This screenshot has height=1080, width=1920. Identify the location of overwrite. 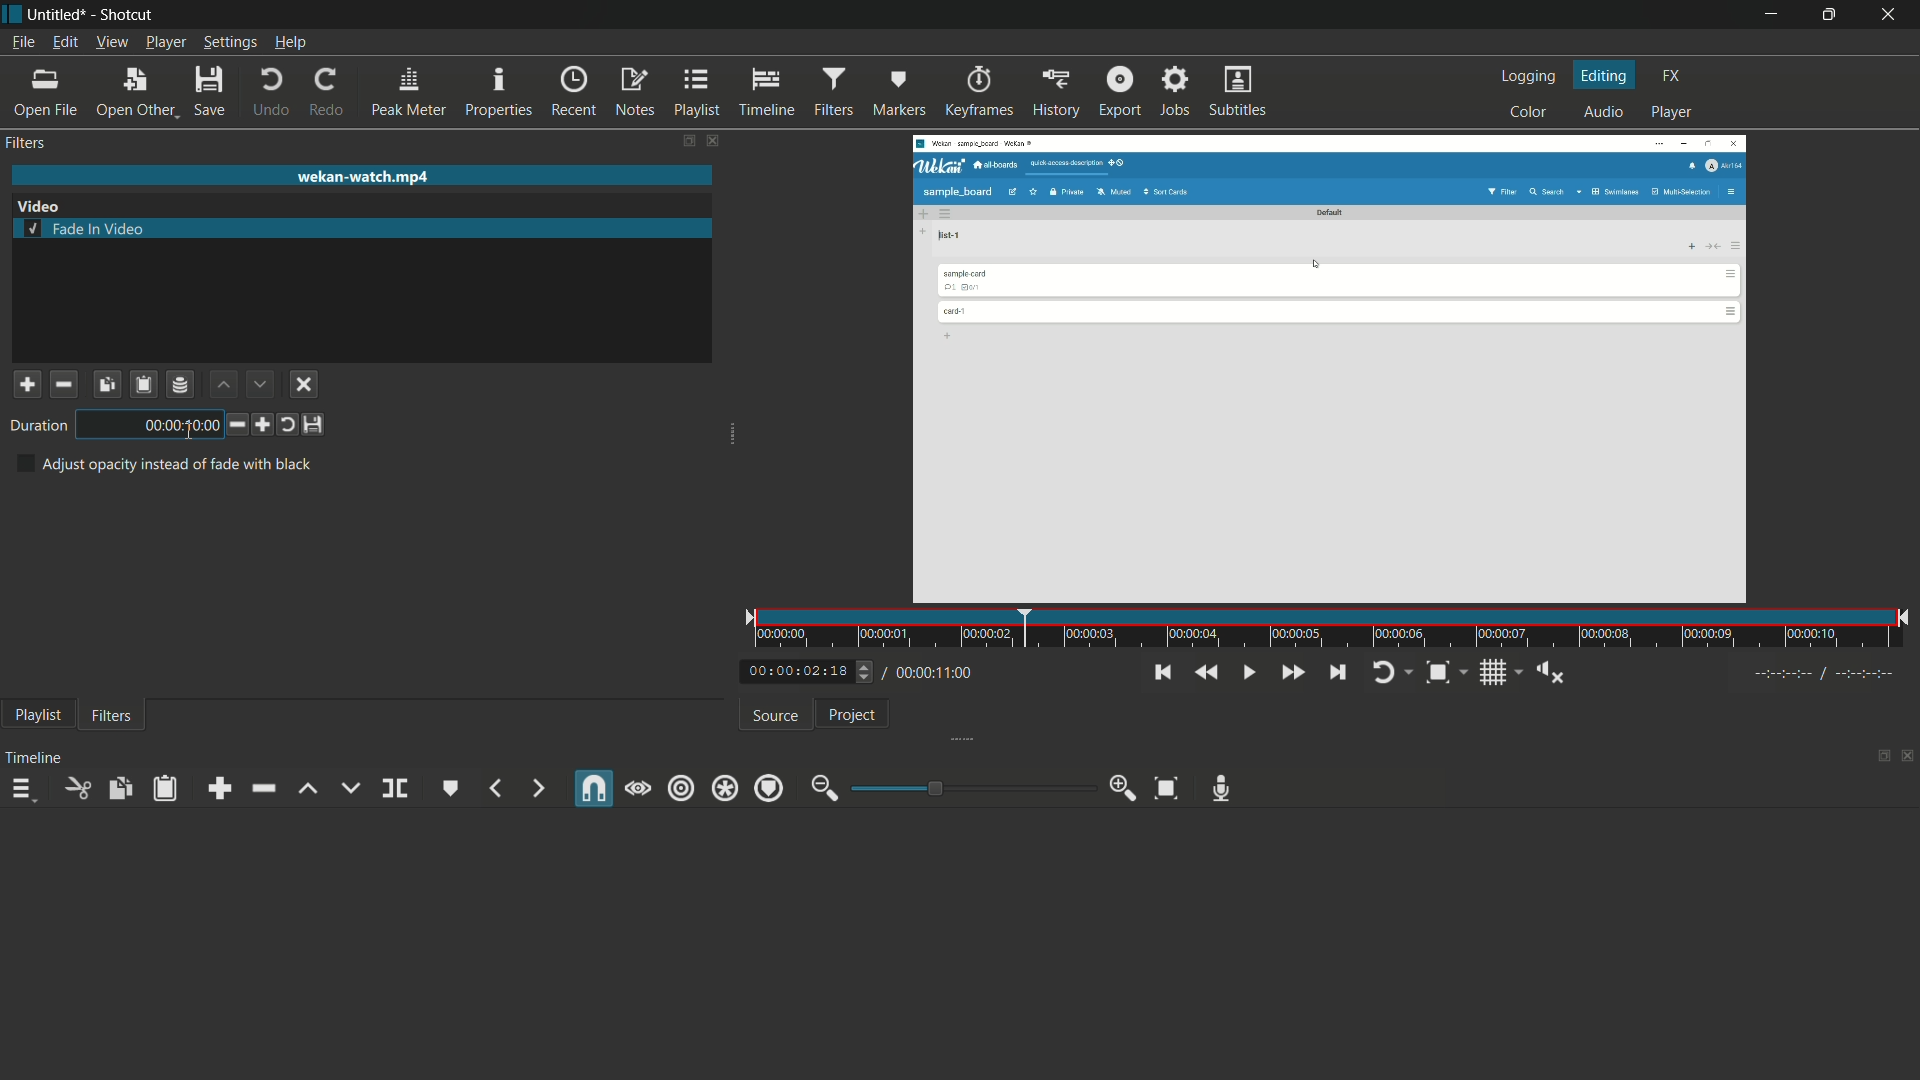
(349, 787).